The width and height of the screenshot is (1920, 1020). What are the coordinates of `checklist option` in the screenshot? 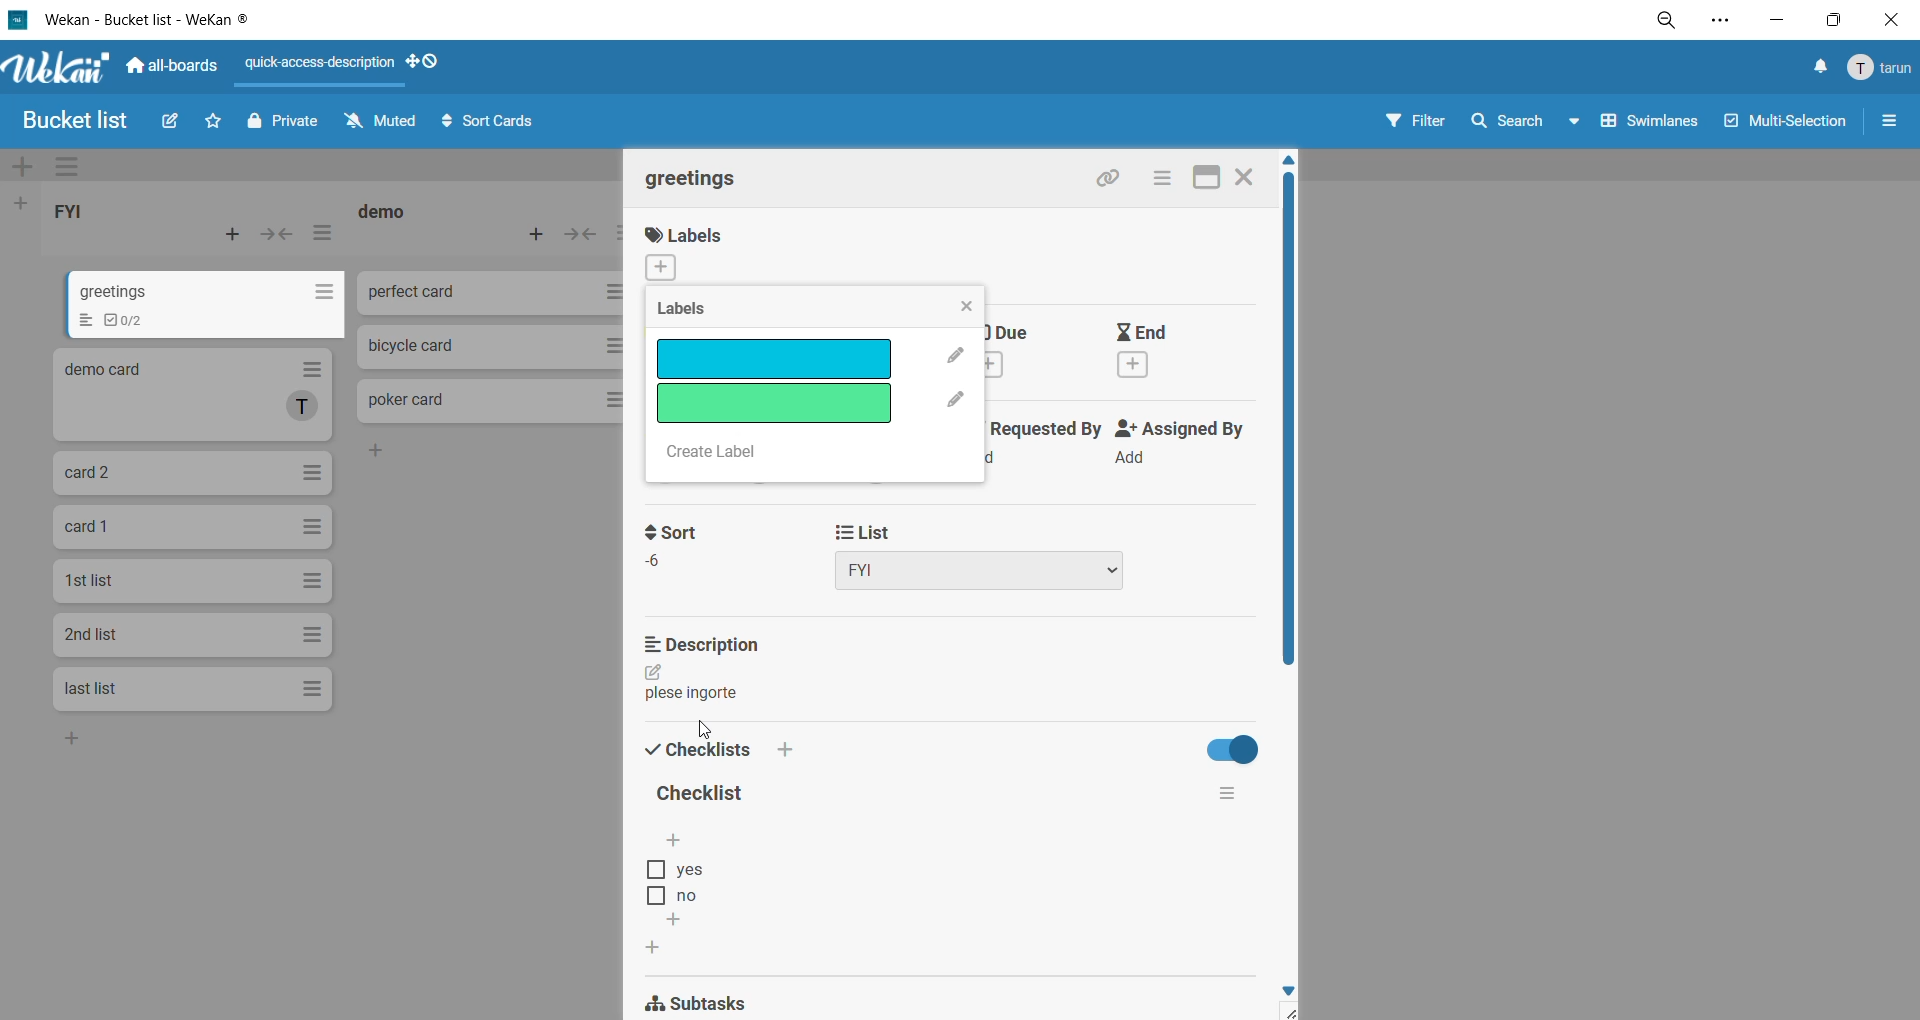 It's located at (676, 872).